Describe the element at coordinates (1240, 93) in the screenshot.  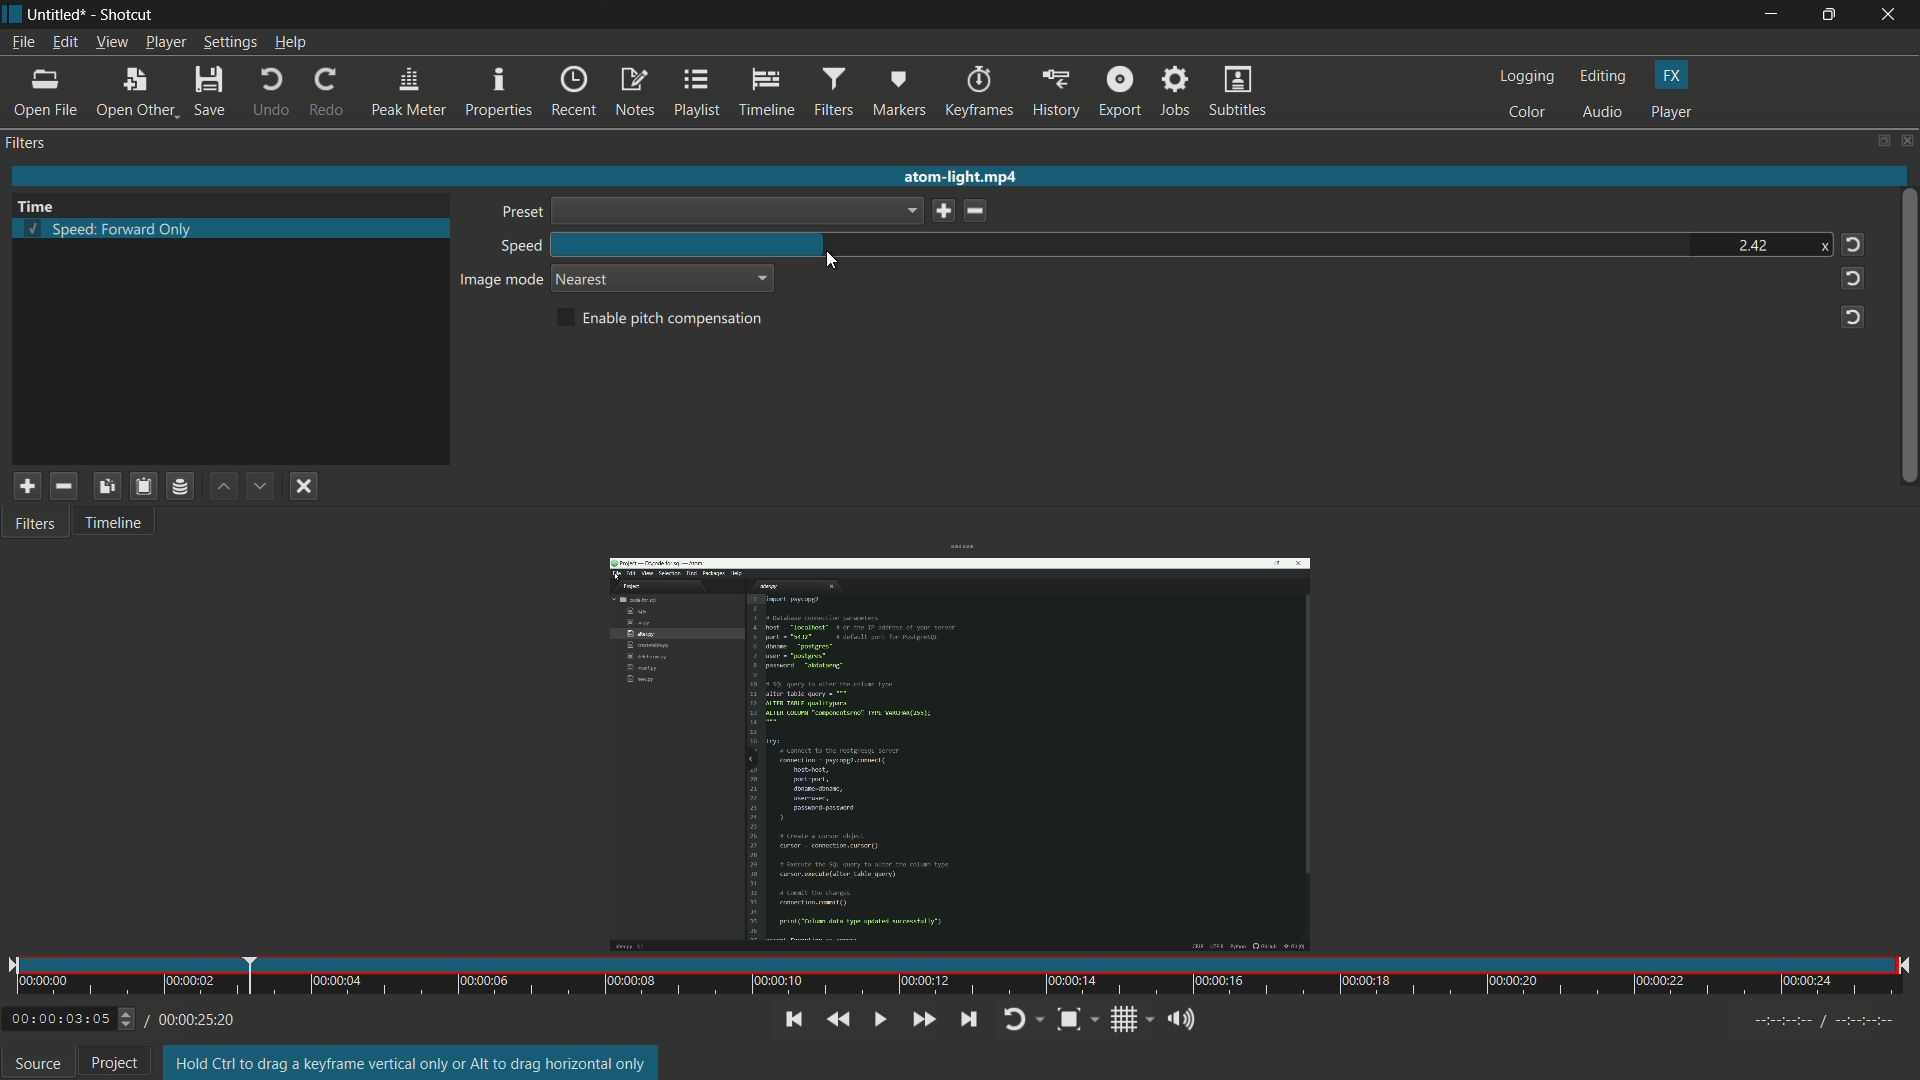
I see `subtitles` at that location.